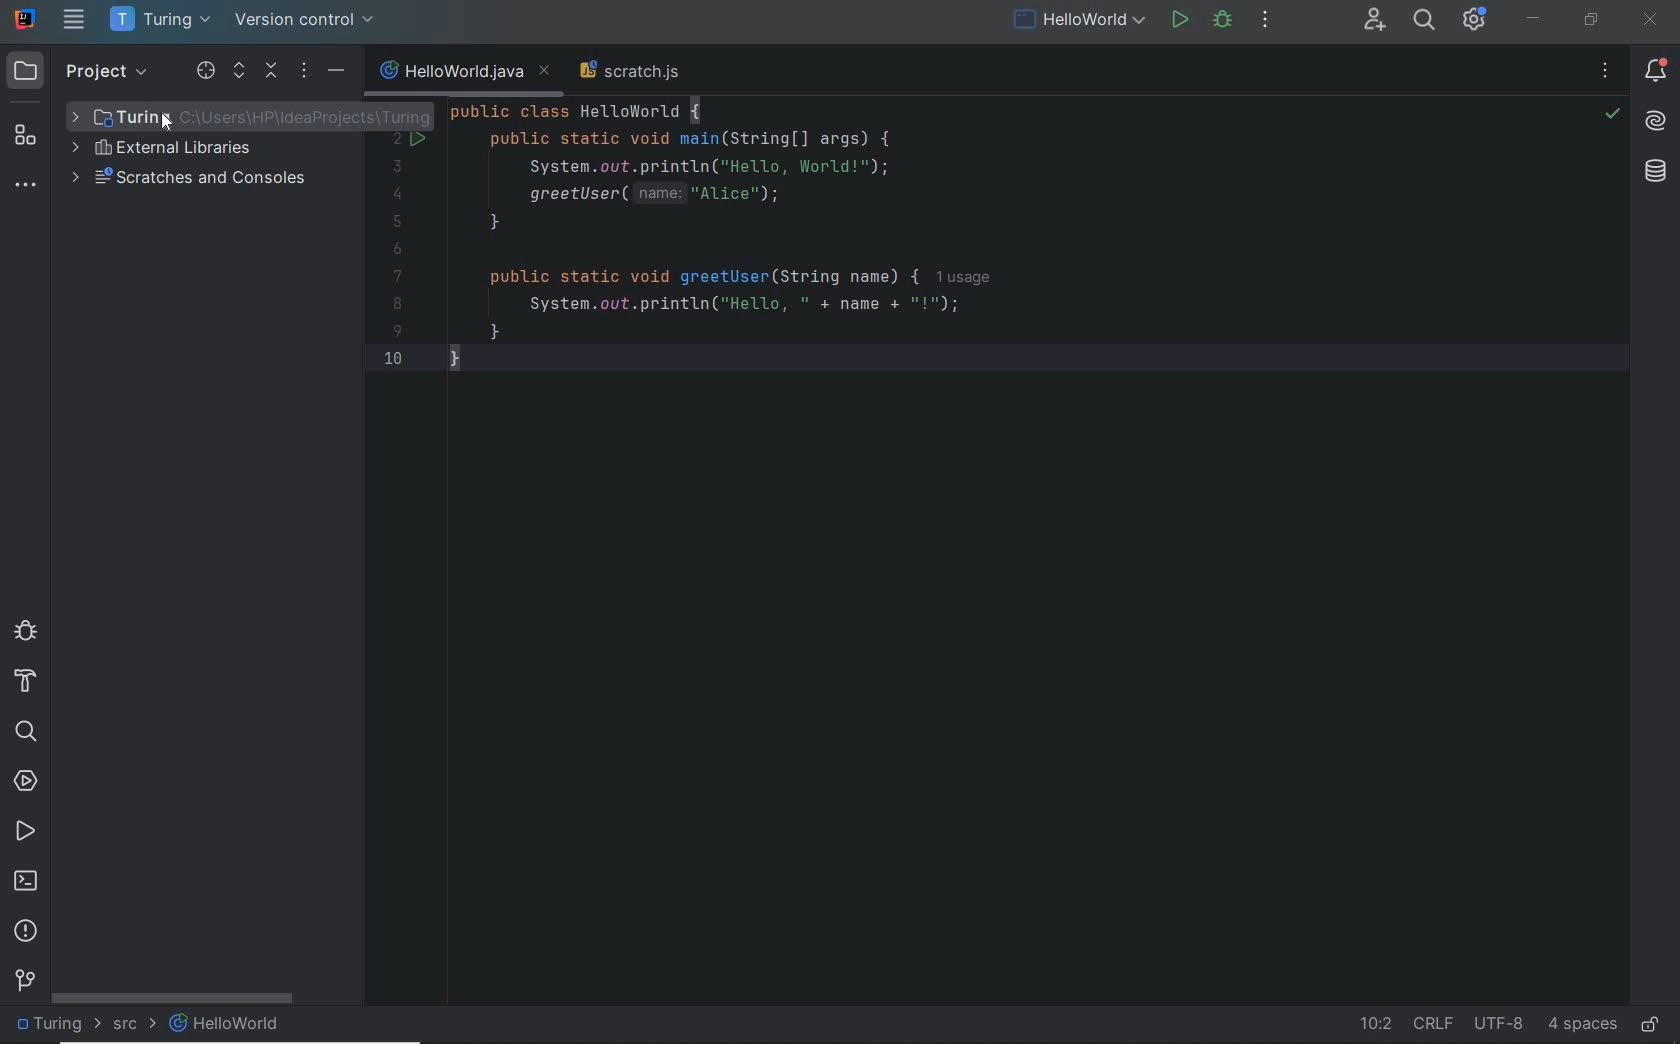 This screenshot has height=1044, width=1680. Describe the element at coordinates (466, 71) in the screenshot. I see `file name` at that location.